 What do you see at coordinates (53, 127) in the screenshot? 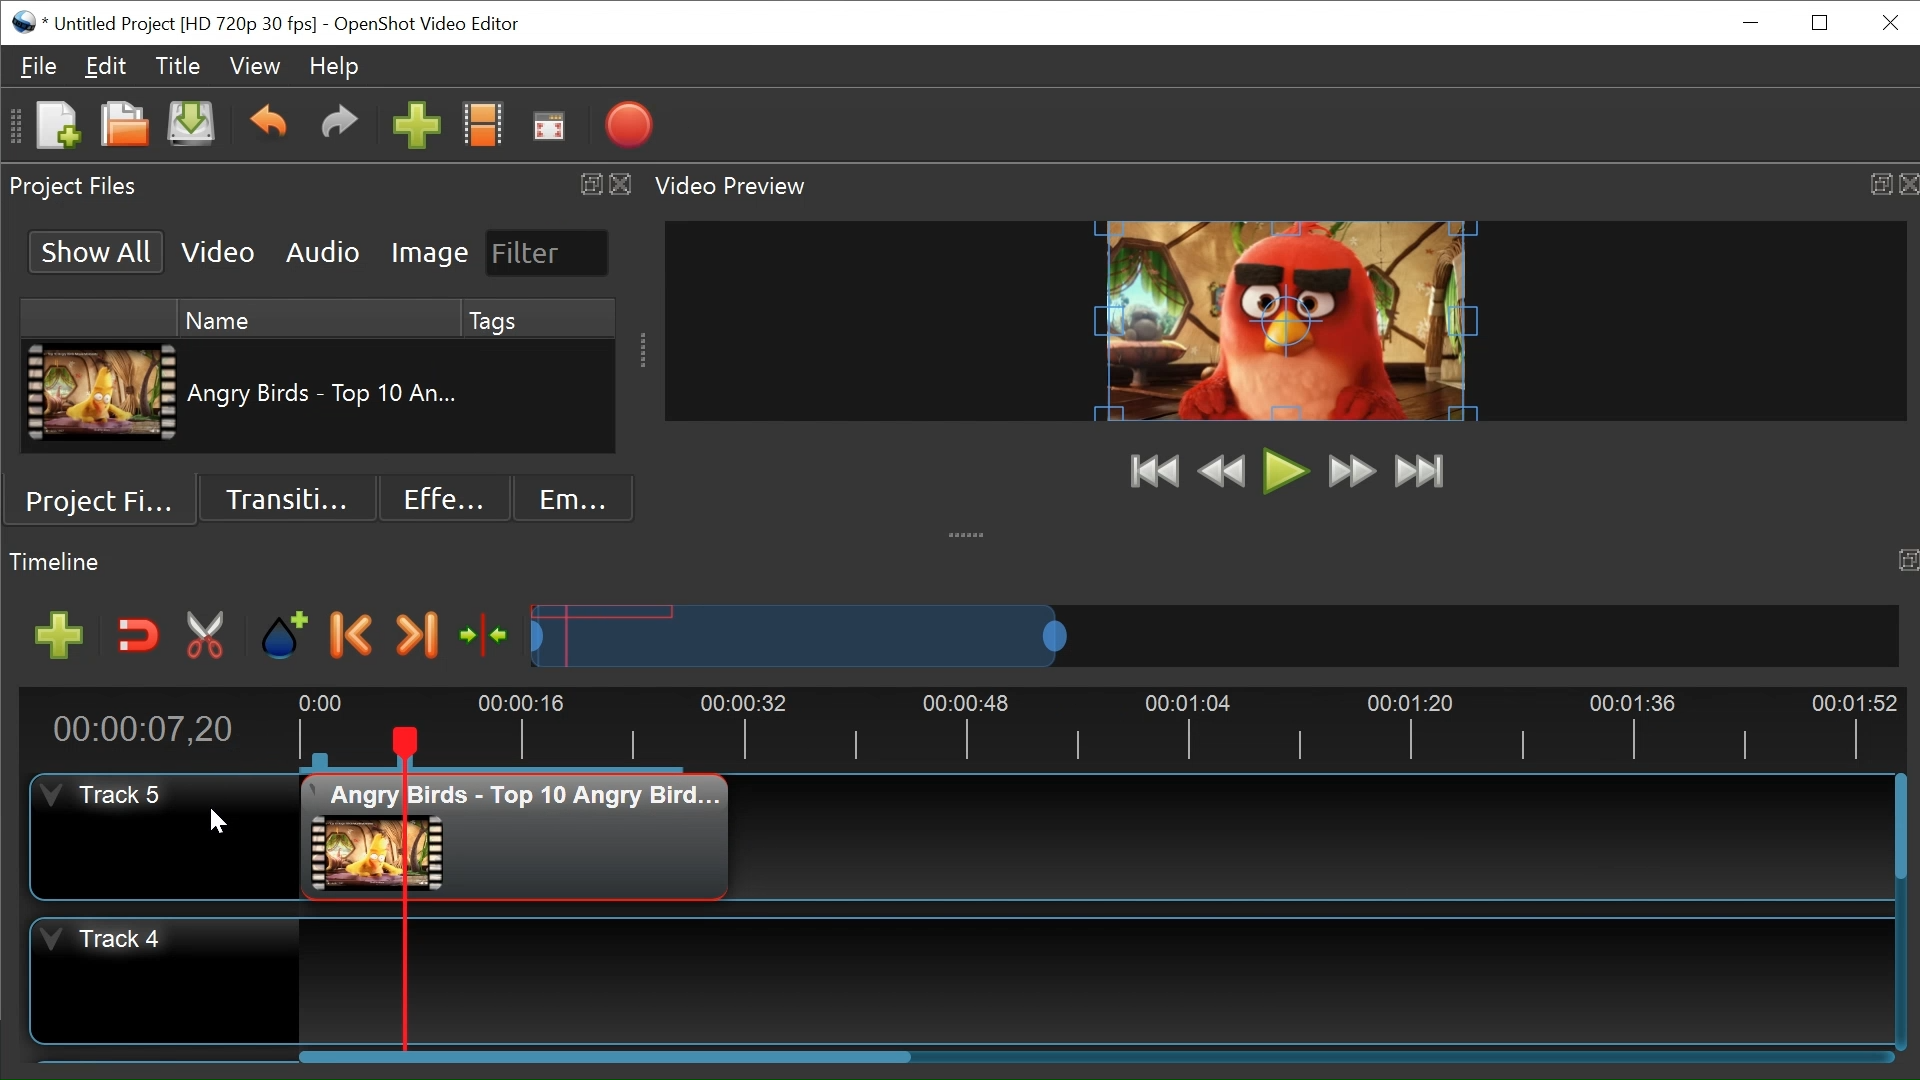
I see `New File` at bounding box center [53, 127].